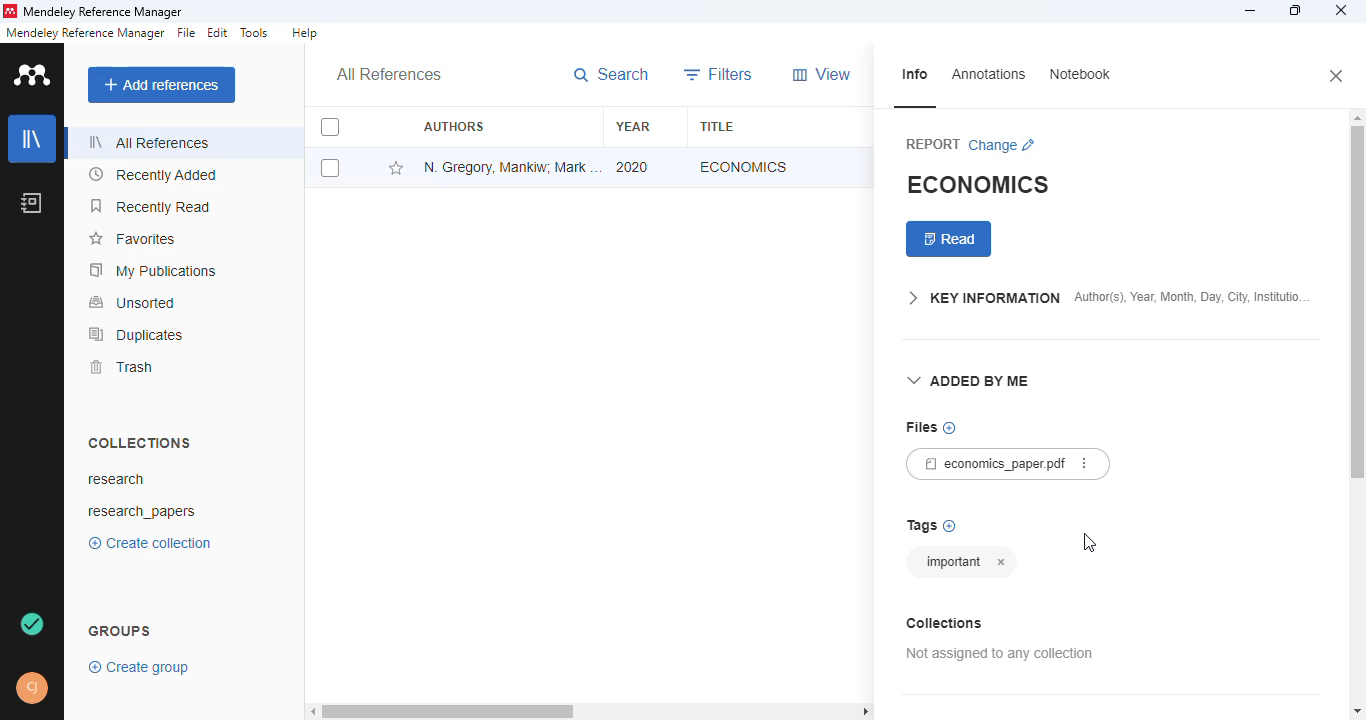  What do you see at coordinates (1084, 463) in the screenshot?
I see `more actions` at bounding box center [1084, 463].